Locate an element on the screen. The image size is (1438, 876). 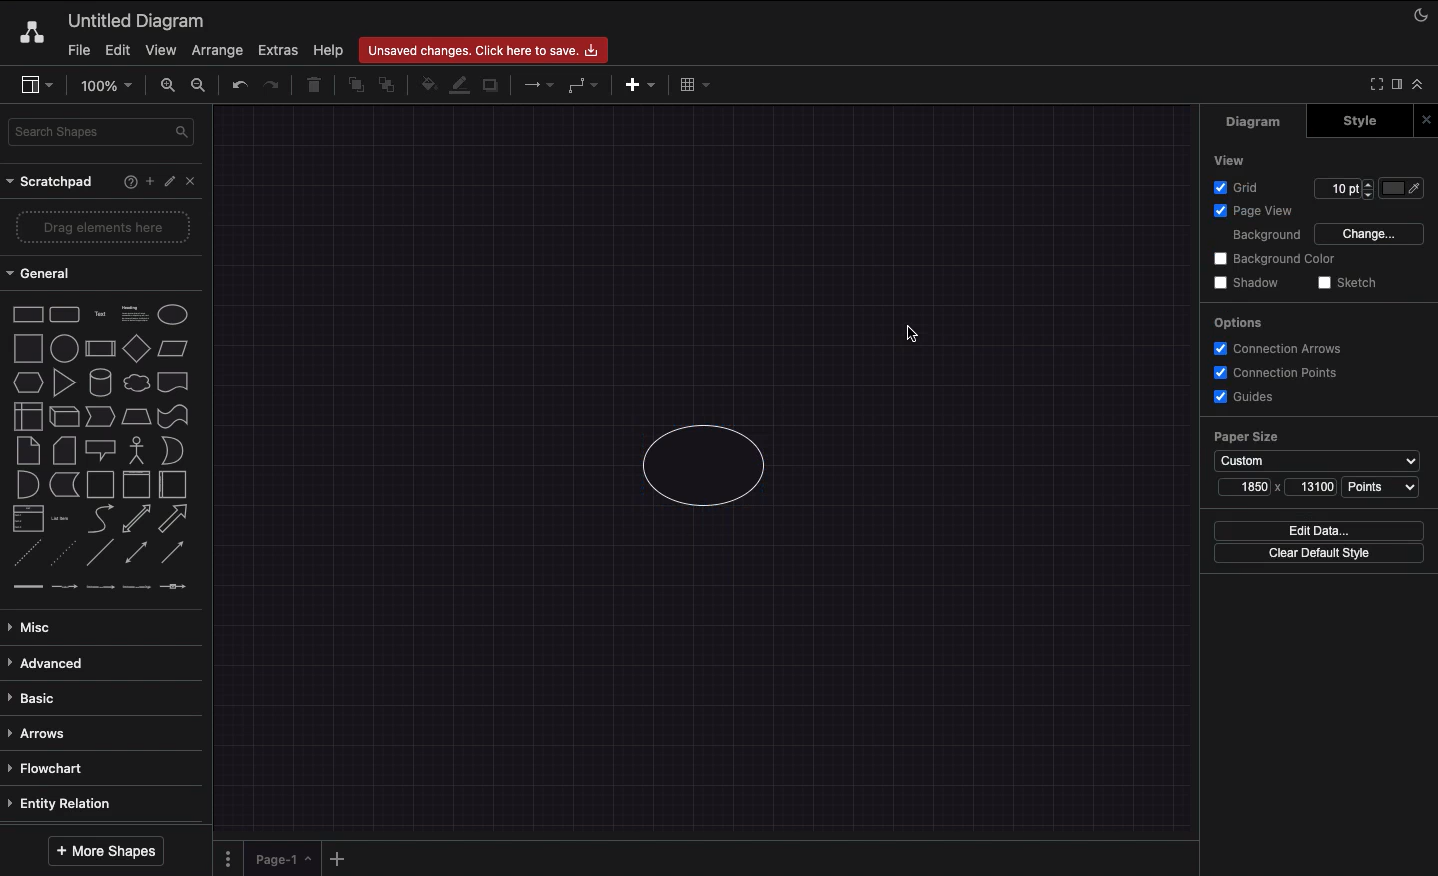
Square is located at coordinates (26, 348).